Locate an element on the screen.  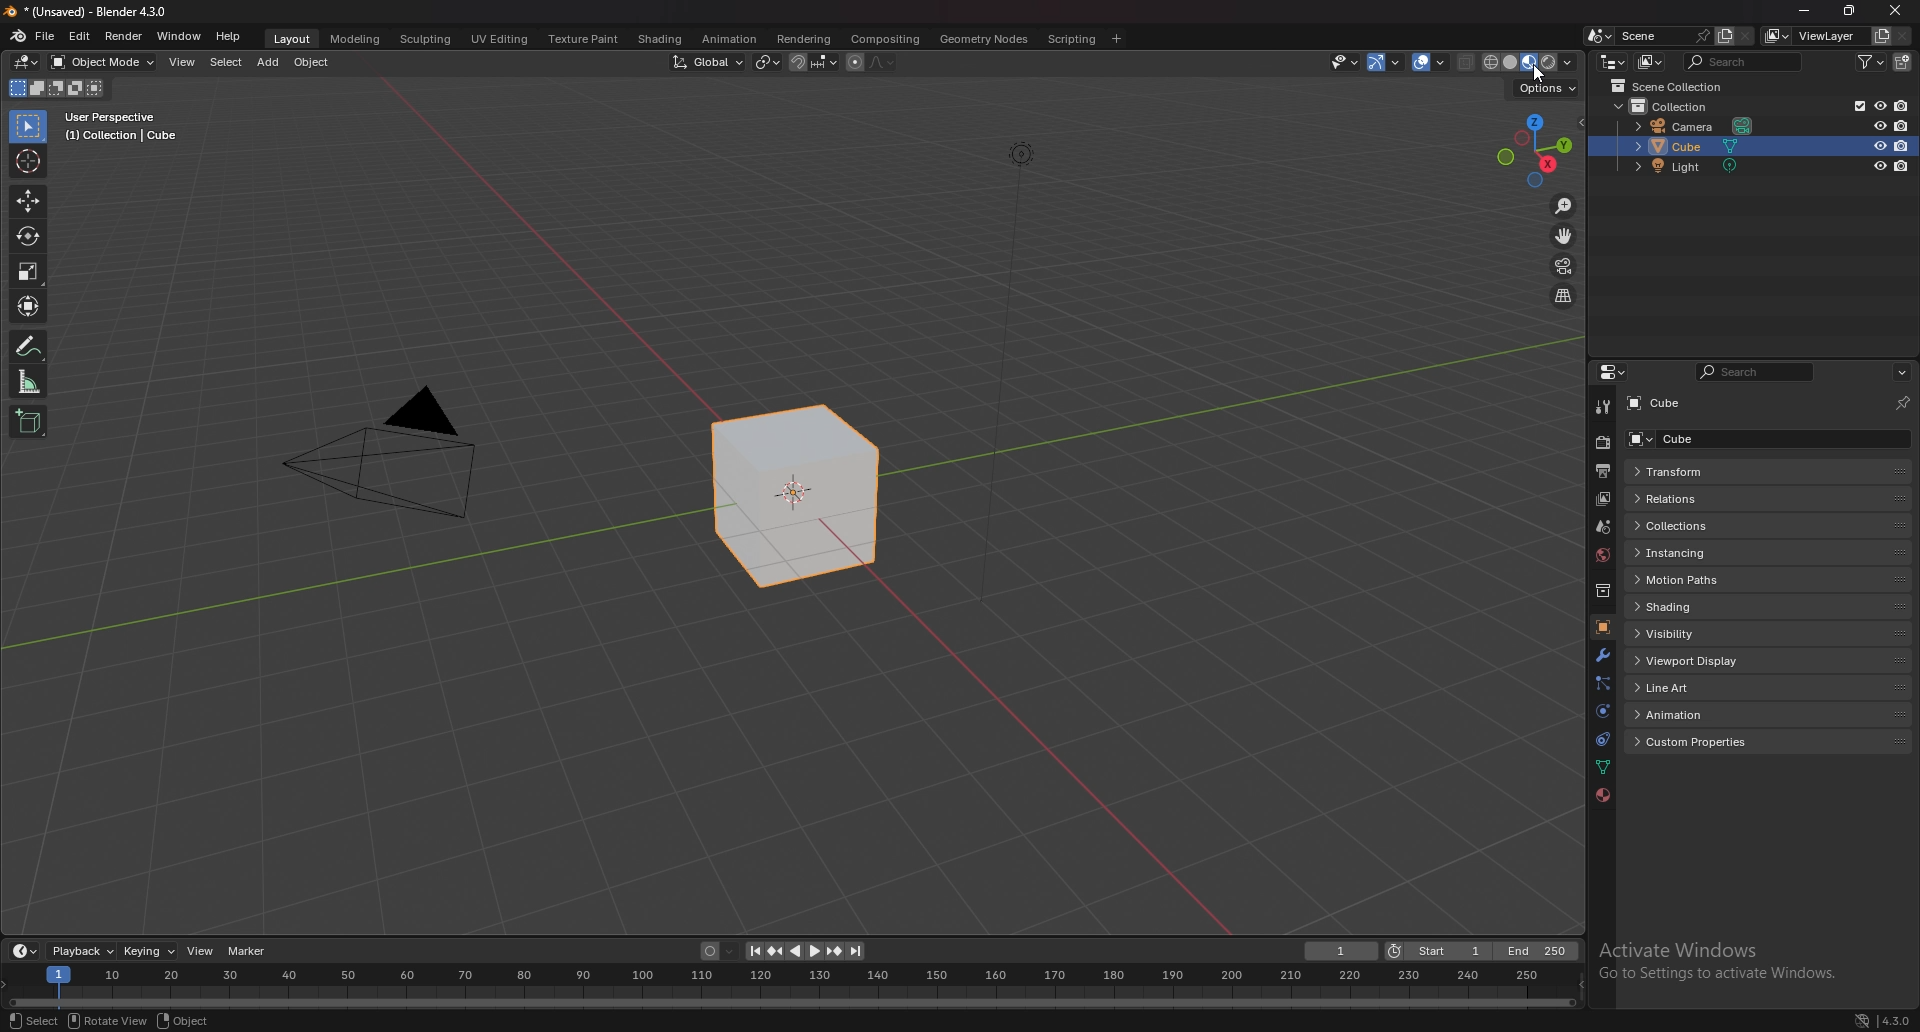
mode is located at coordinates (58, 88).